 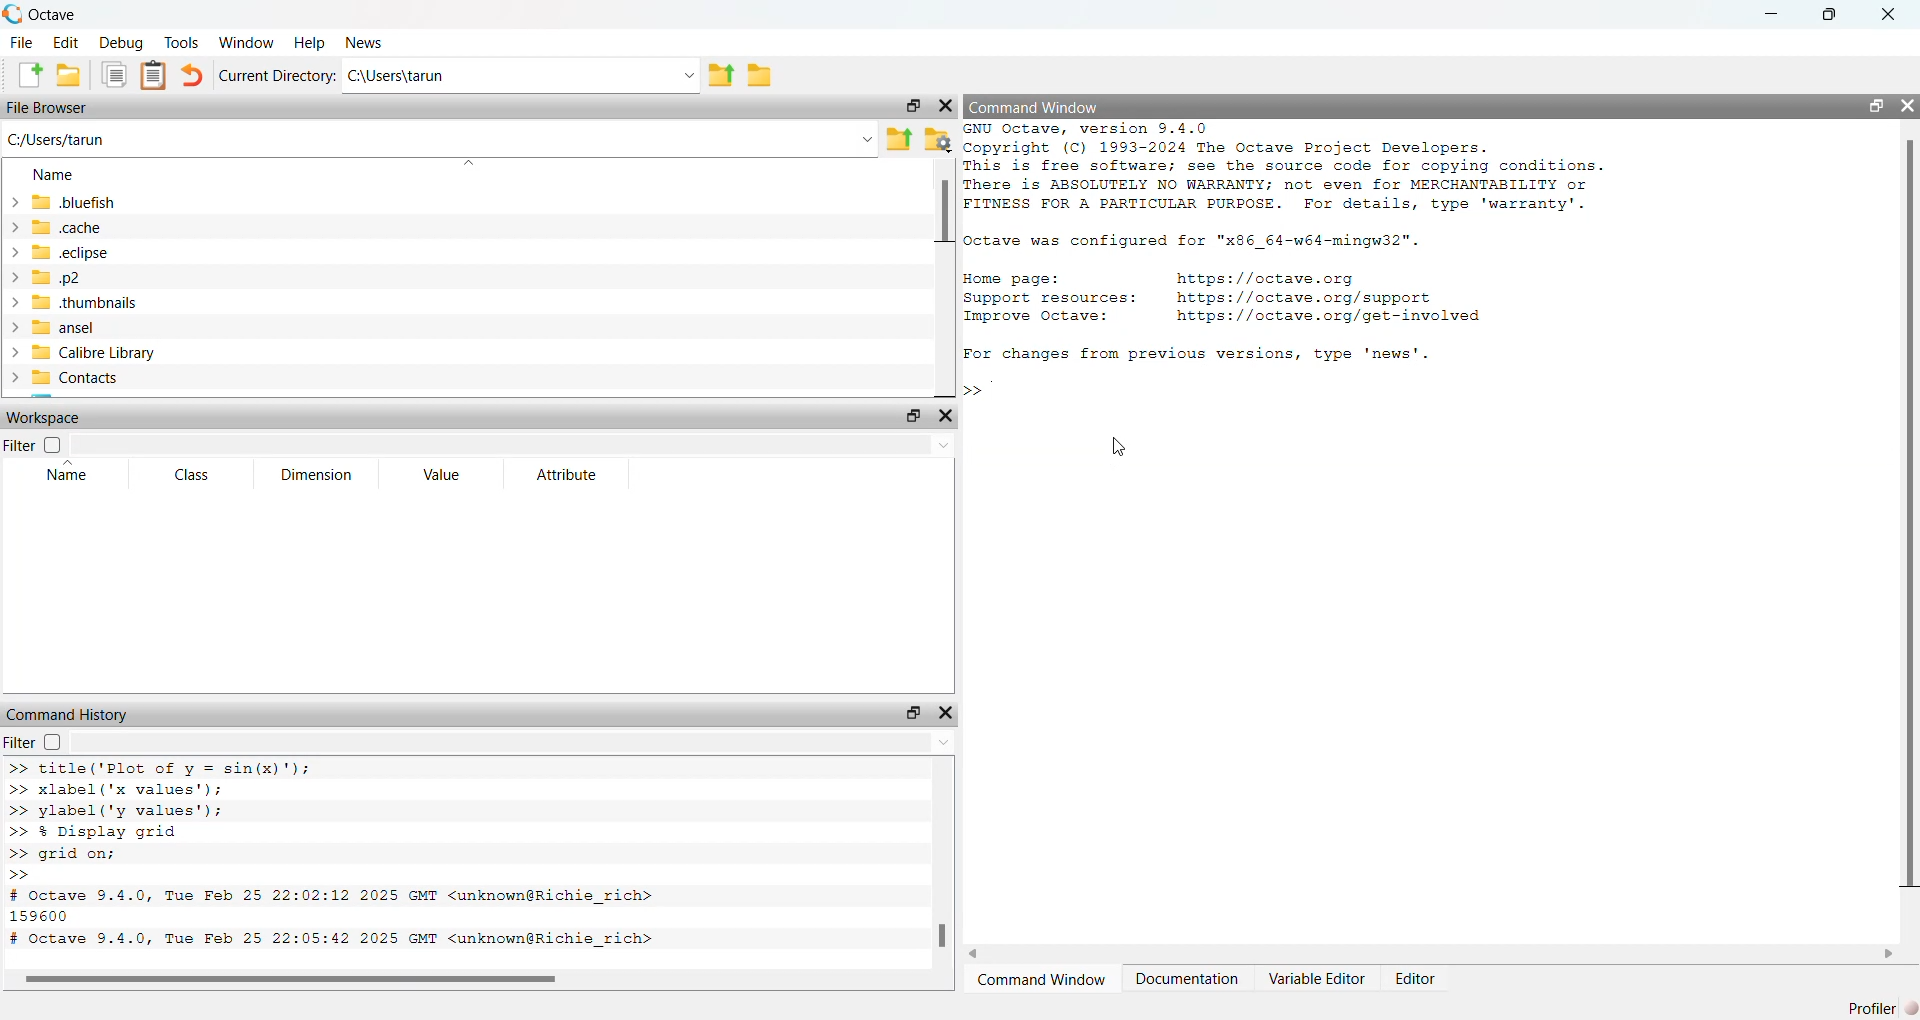 What do you see at coordinates (1828, 16) in the screenshot?
I see `resize` at bounding box center [1828, 16].